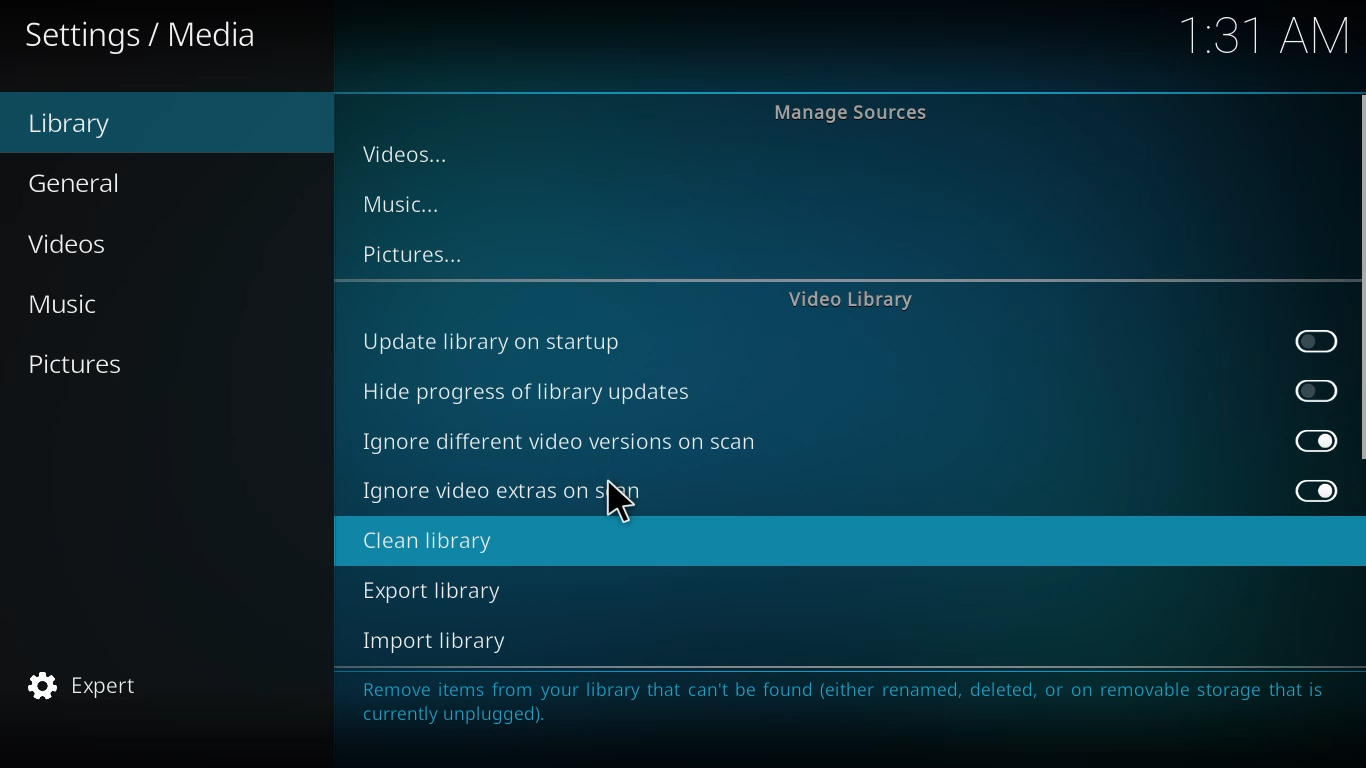 The height and width of the screenshot is (768, 1366). Describe the element at coordinates (618, 503) in the screenshot. I see `cursor` at that location.